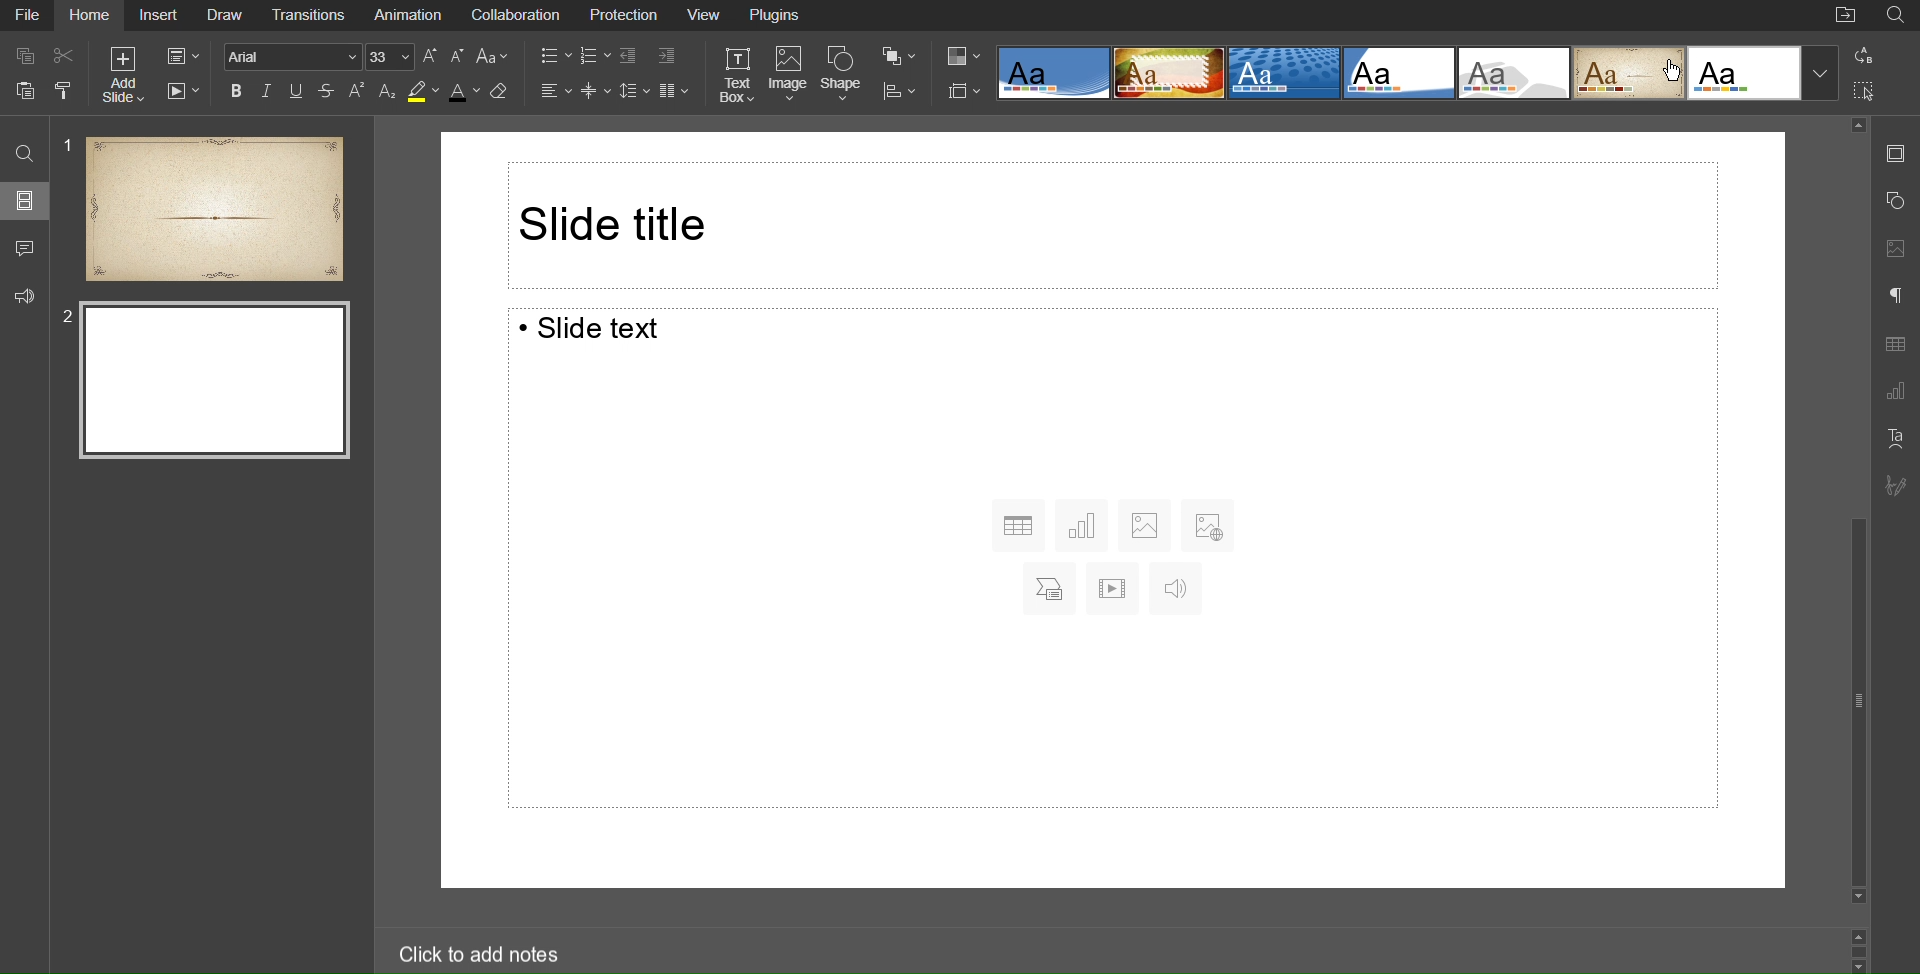 The image size is (1920, 974). I want to click on Draw, so click(229, 16).